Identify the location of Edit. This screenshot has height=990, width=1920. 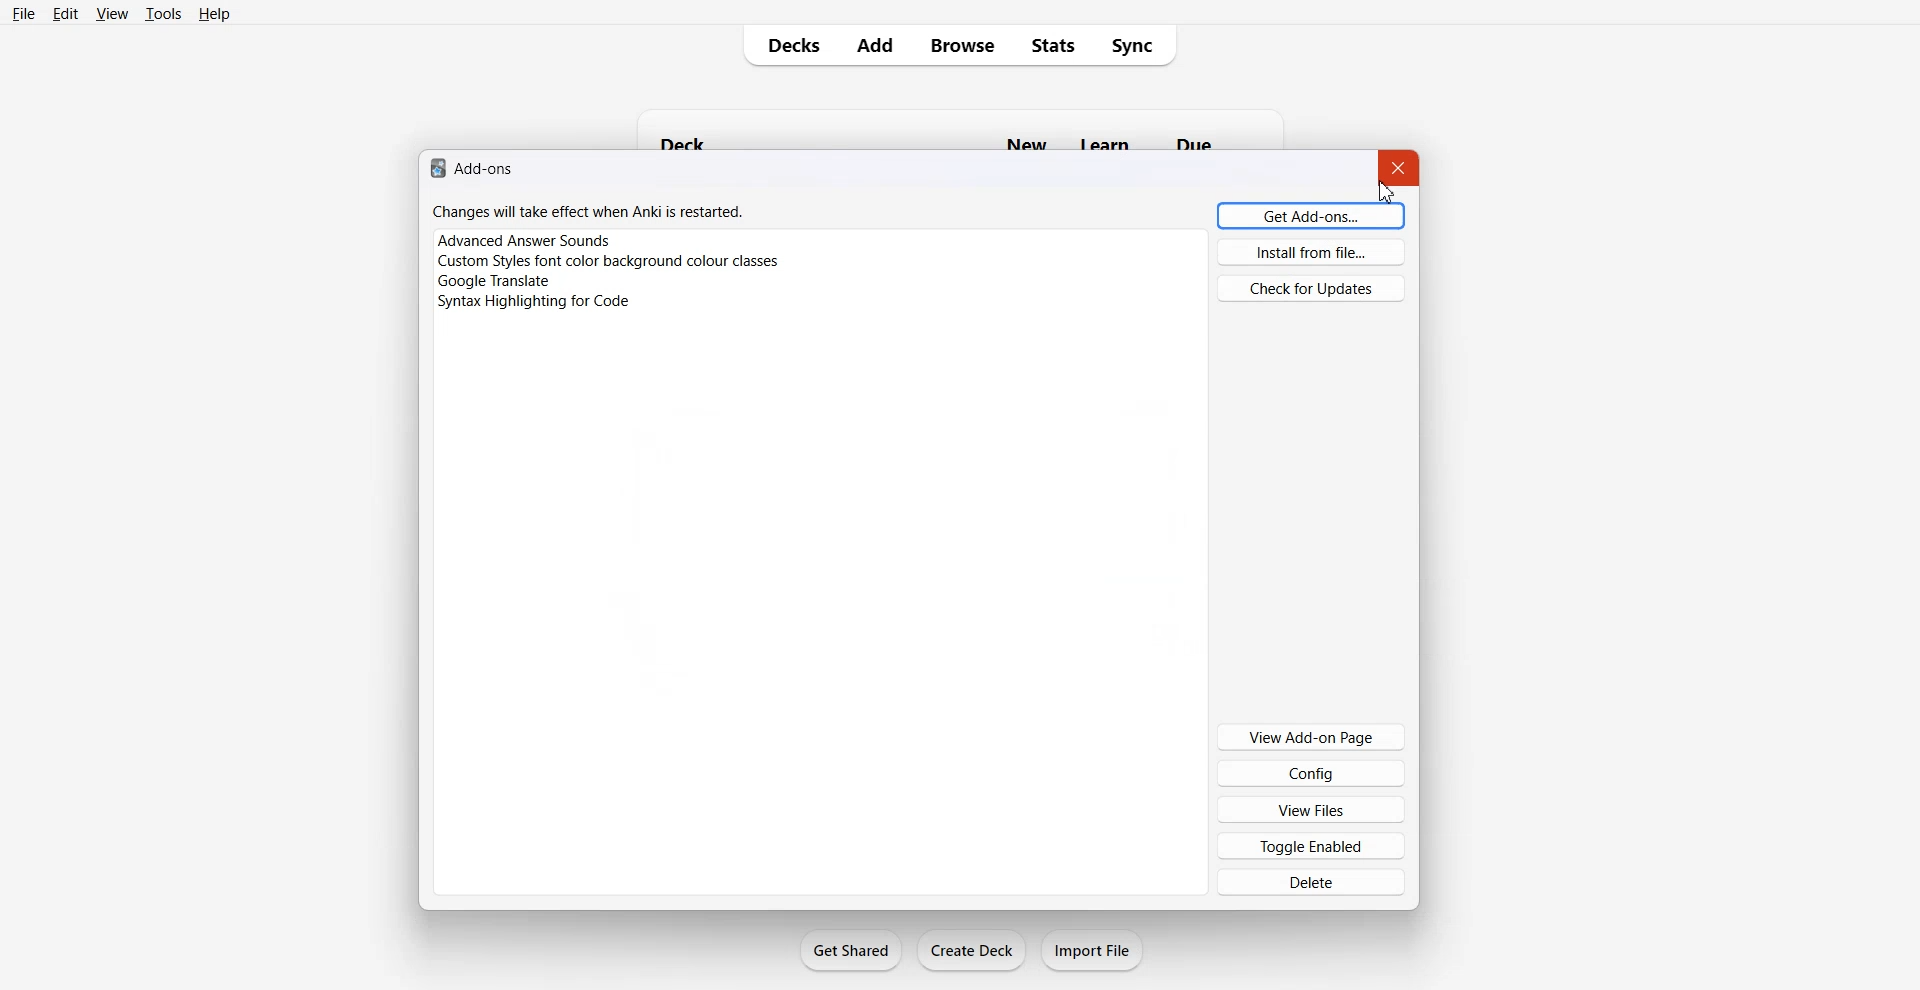
(65, 13).